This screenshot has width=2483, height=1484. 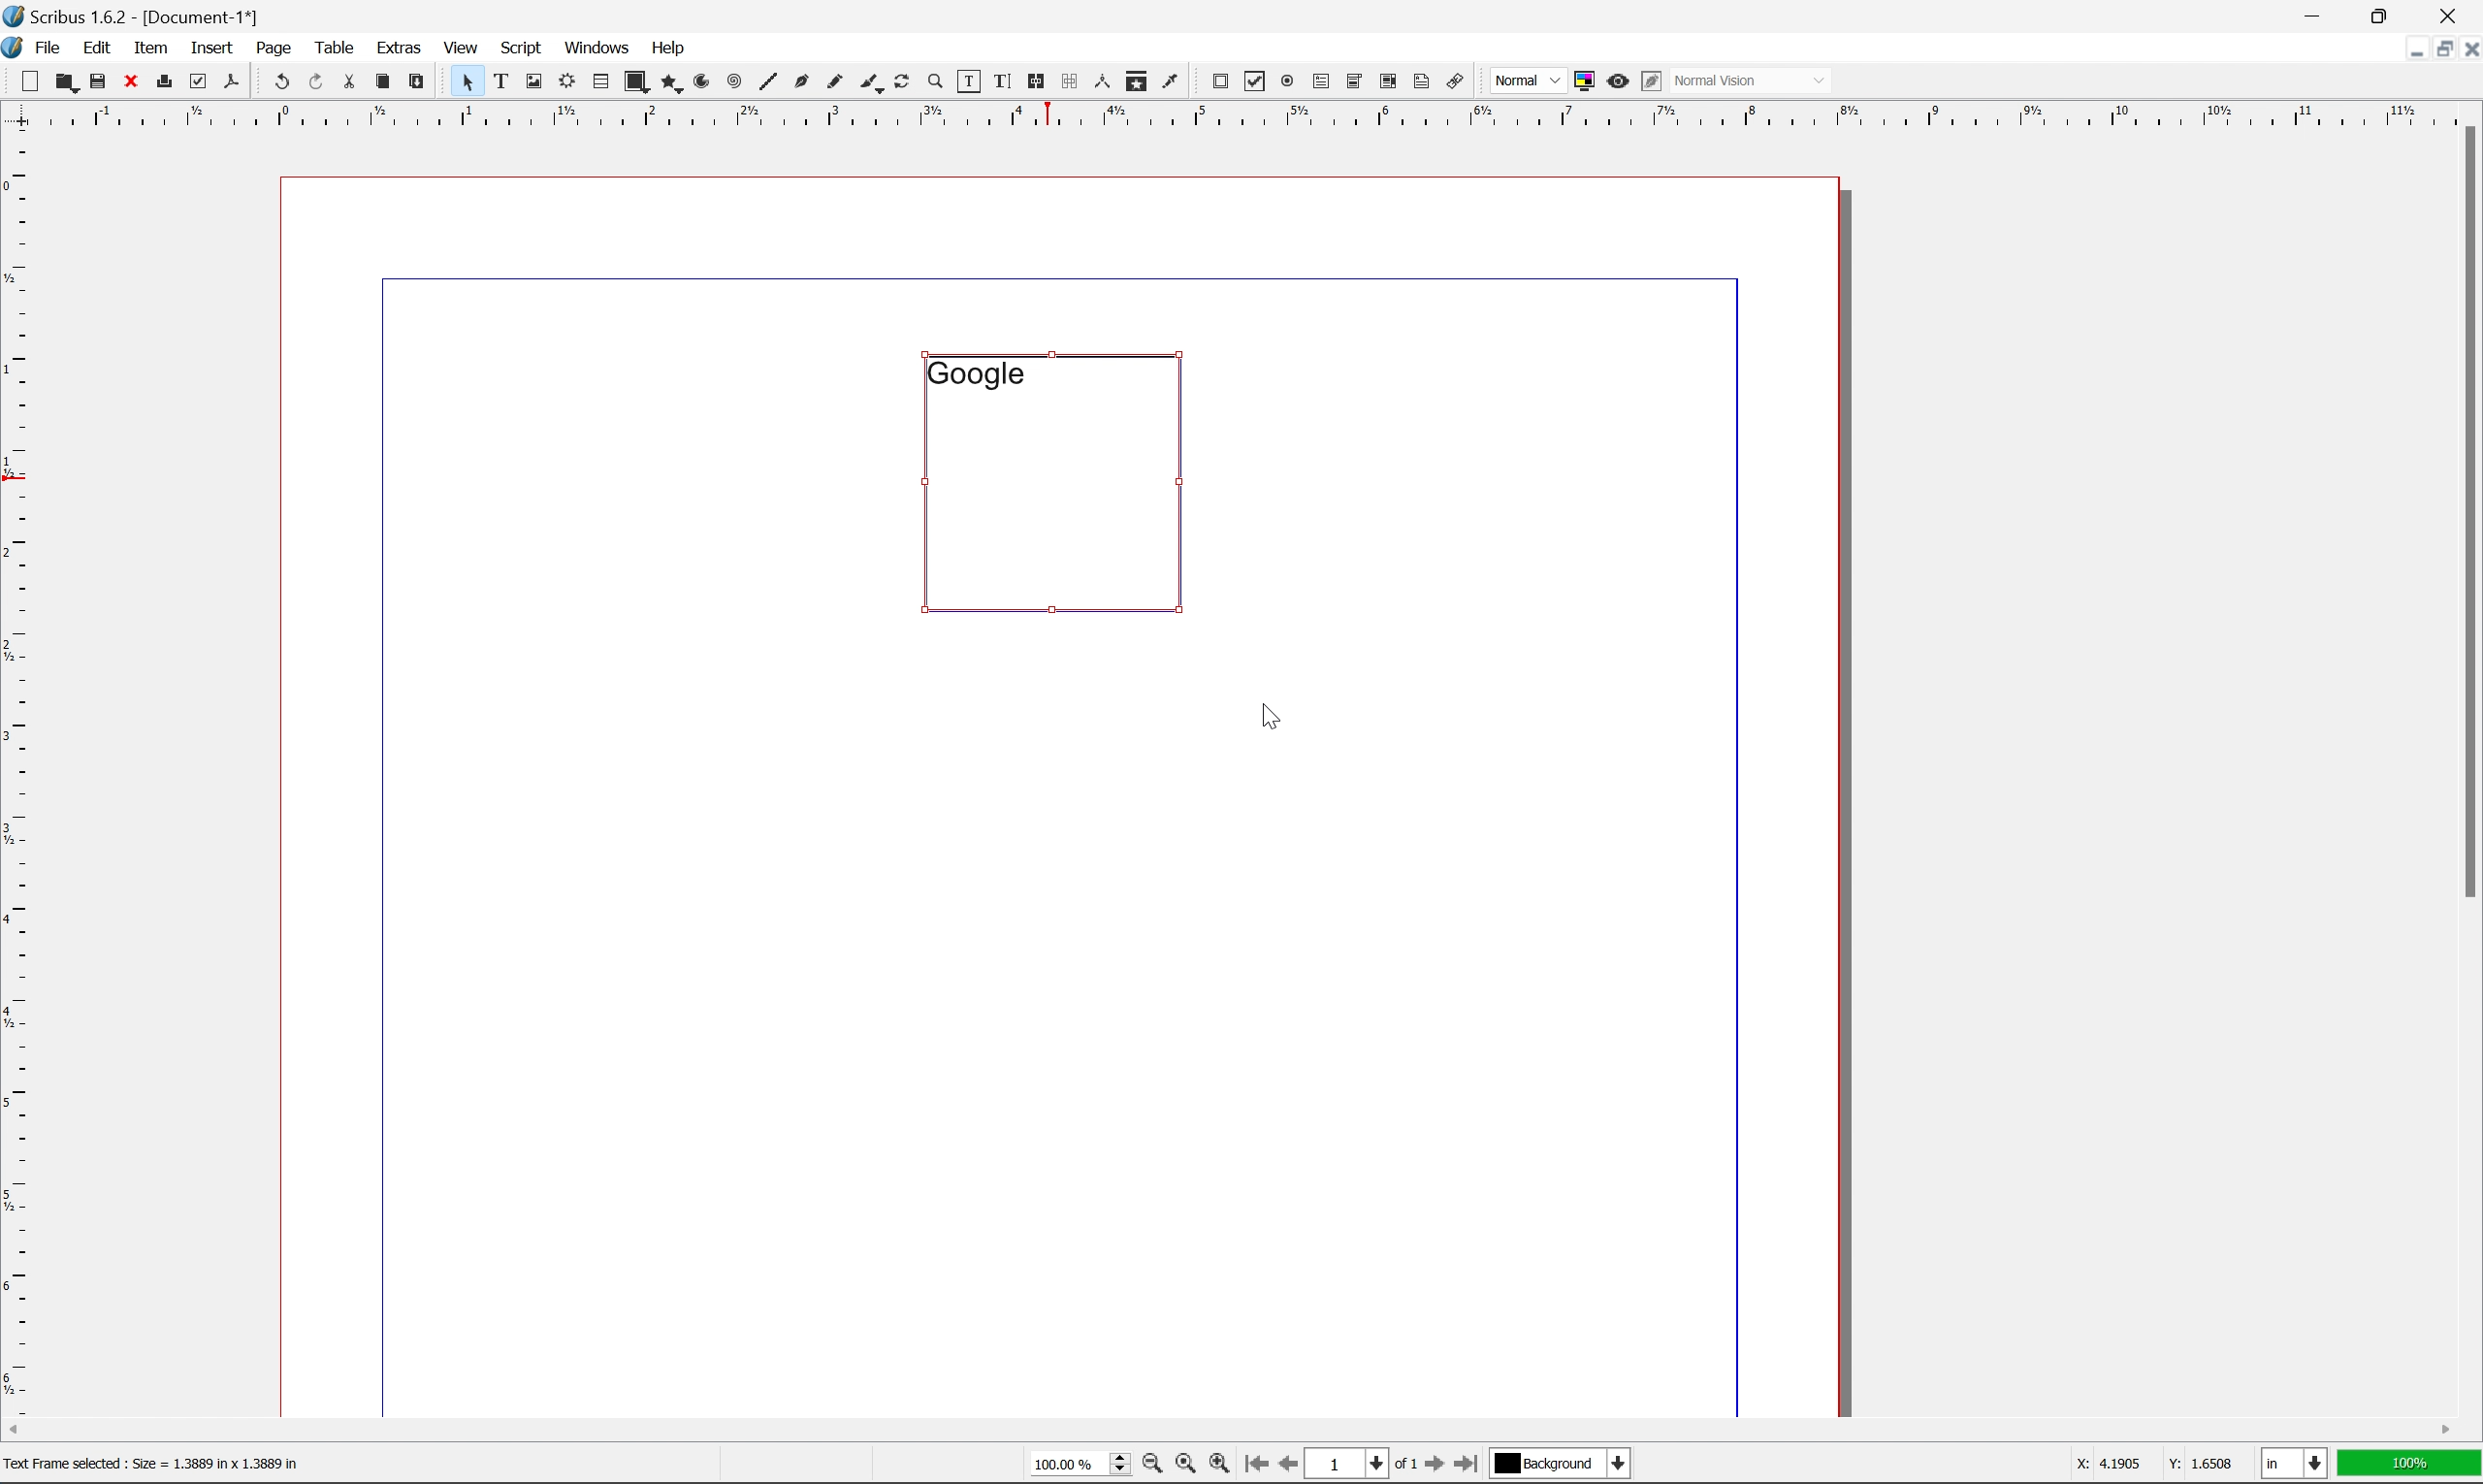 I want to click on zoom in, so click(x=1218, y=1465).